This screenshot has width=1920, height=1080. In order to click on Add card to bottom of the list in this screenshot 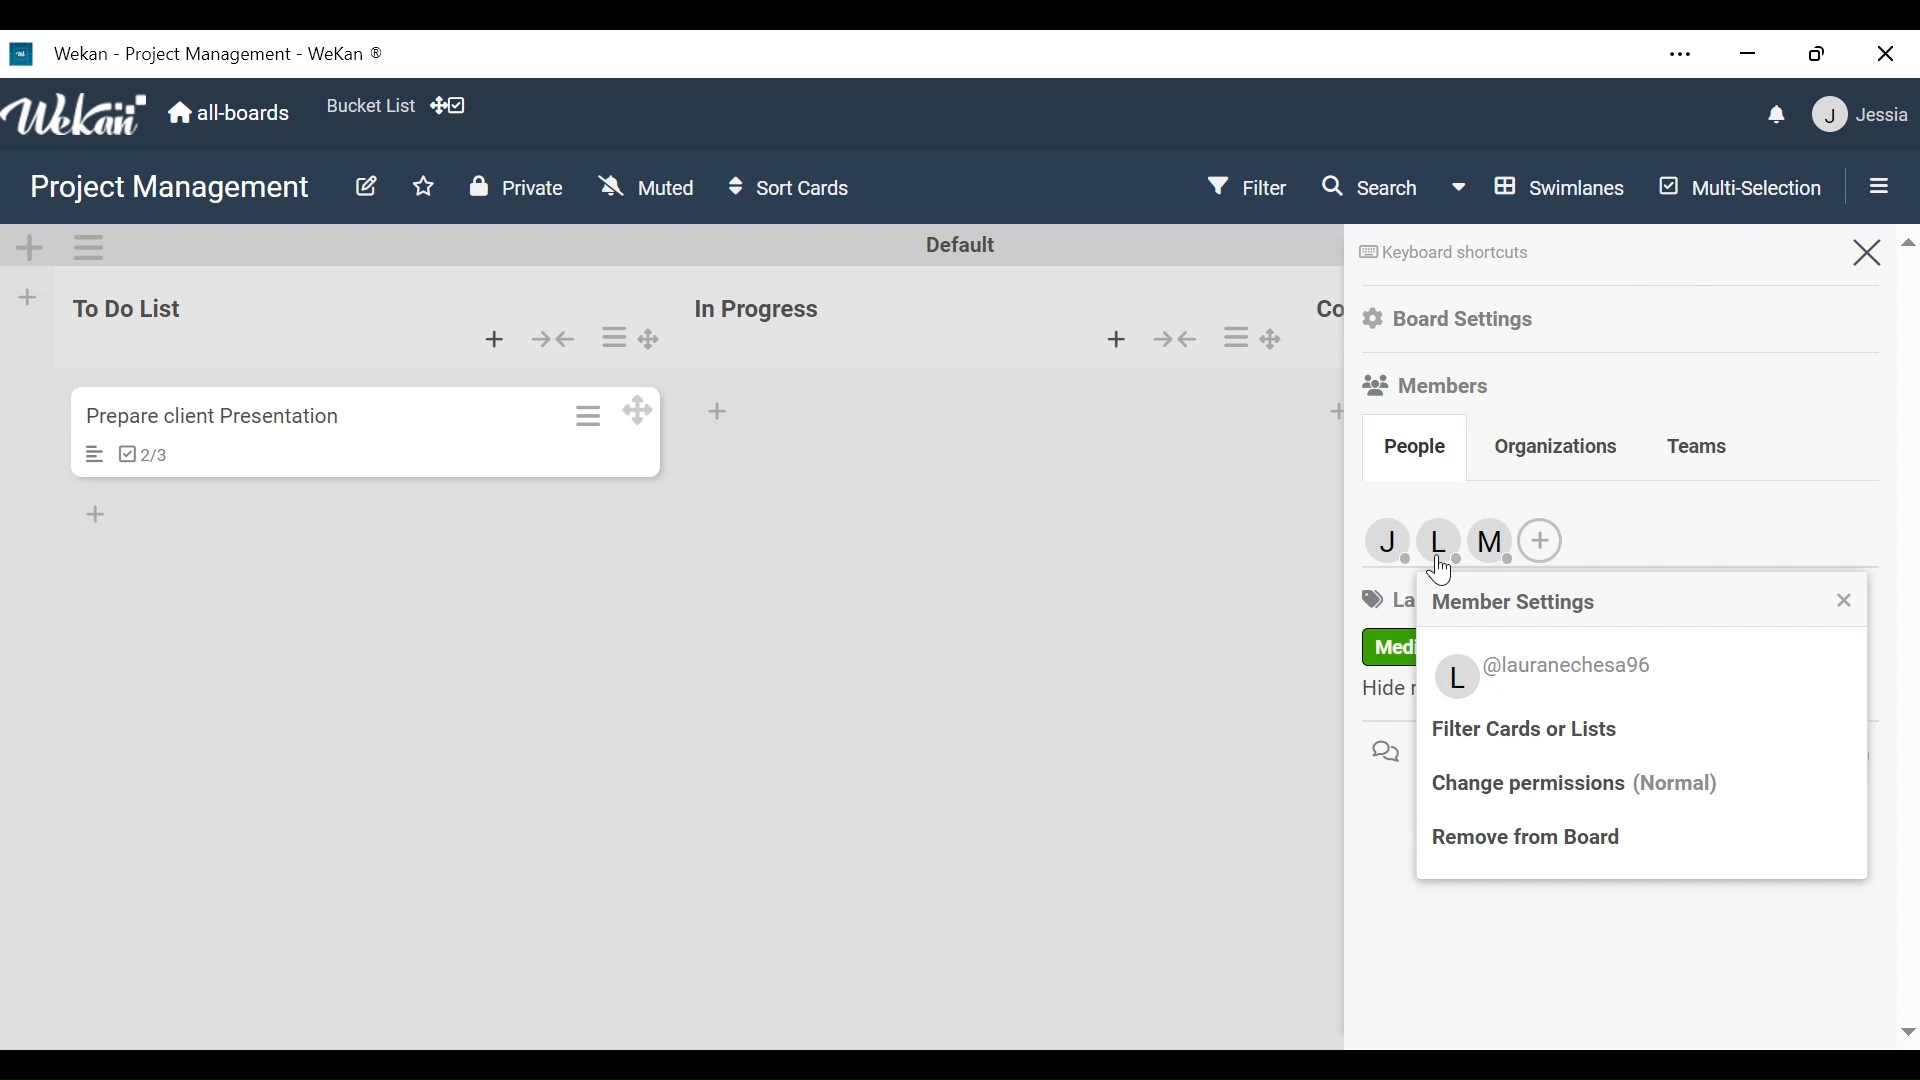, I will do `click(719, 413)`.